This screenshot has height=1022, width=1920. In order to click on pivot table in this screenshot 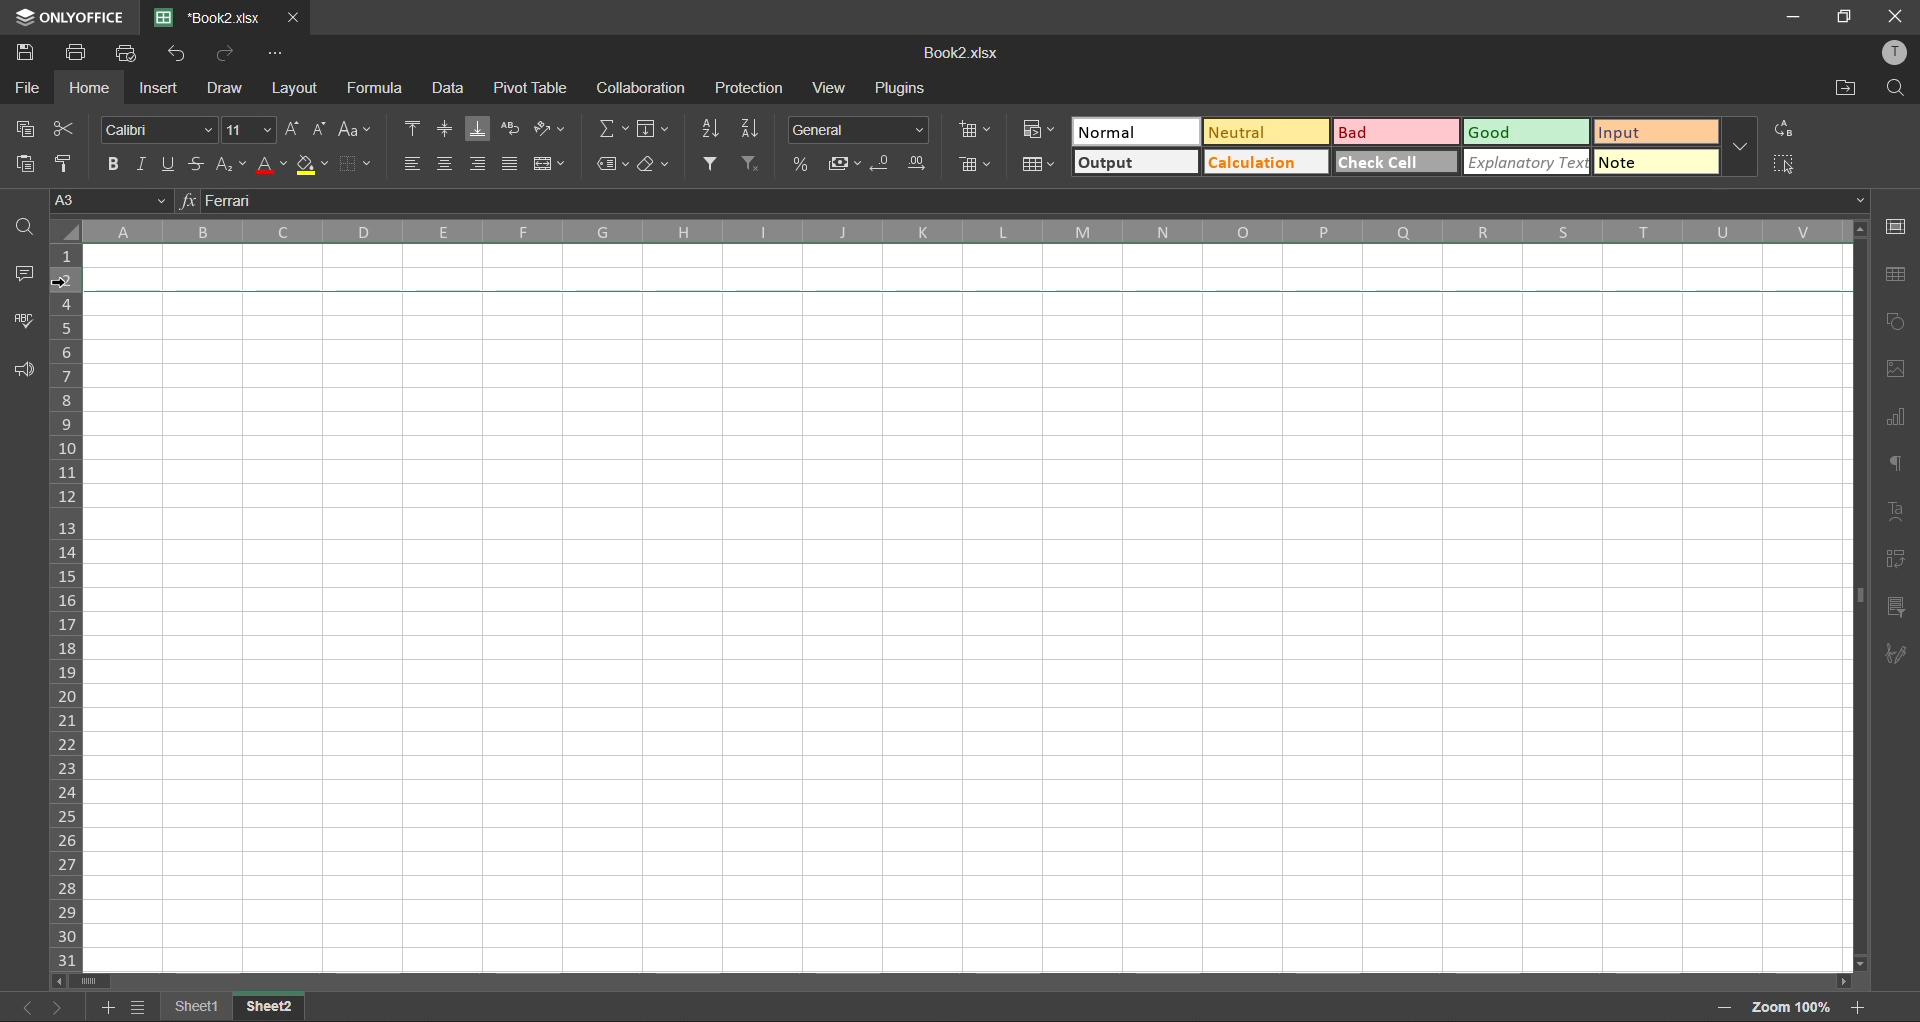, I will do `click(1895, 559)`.